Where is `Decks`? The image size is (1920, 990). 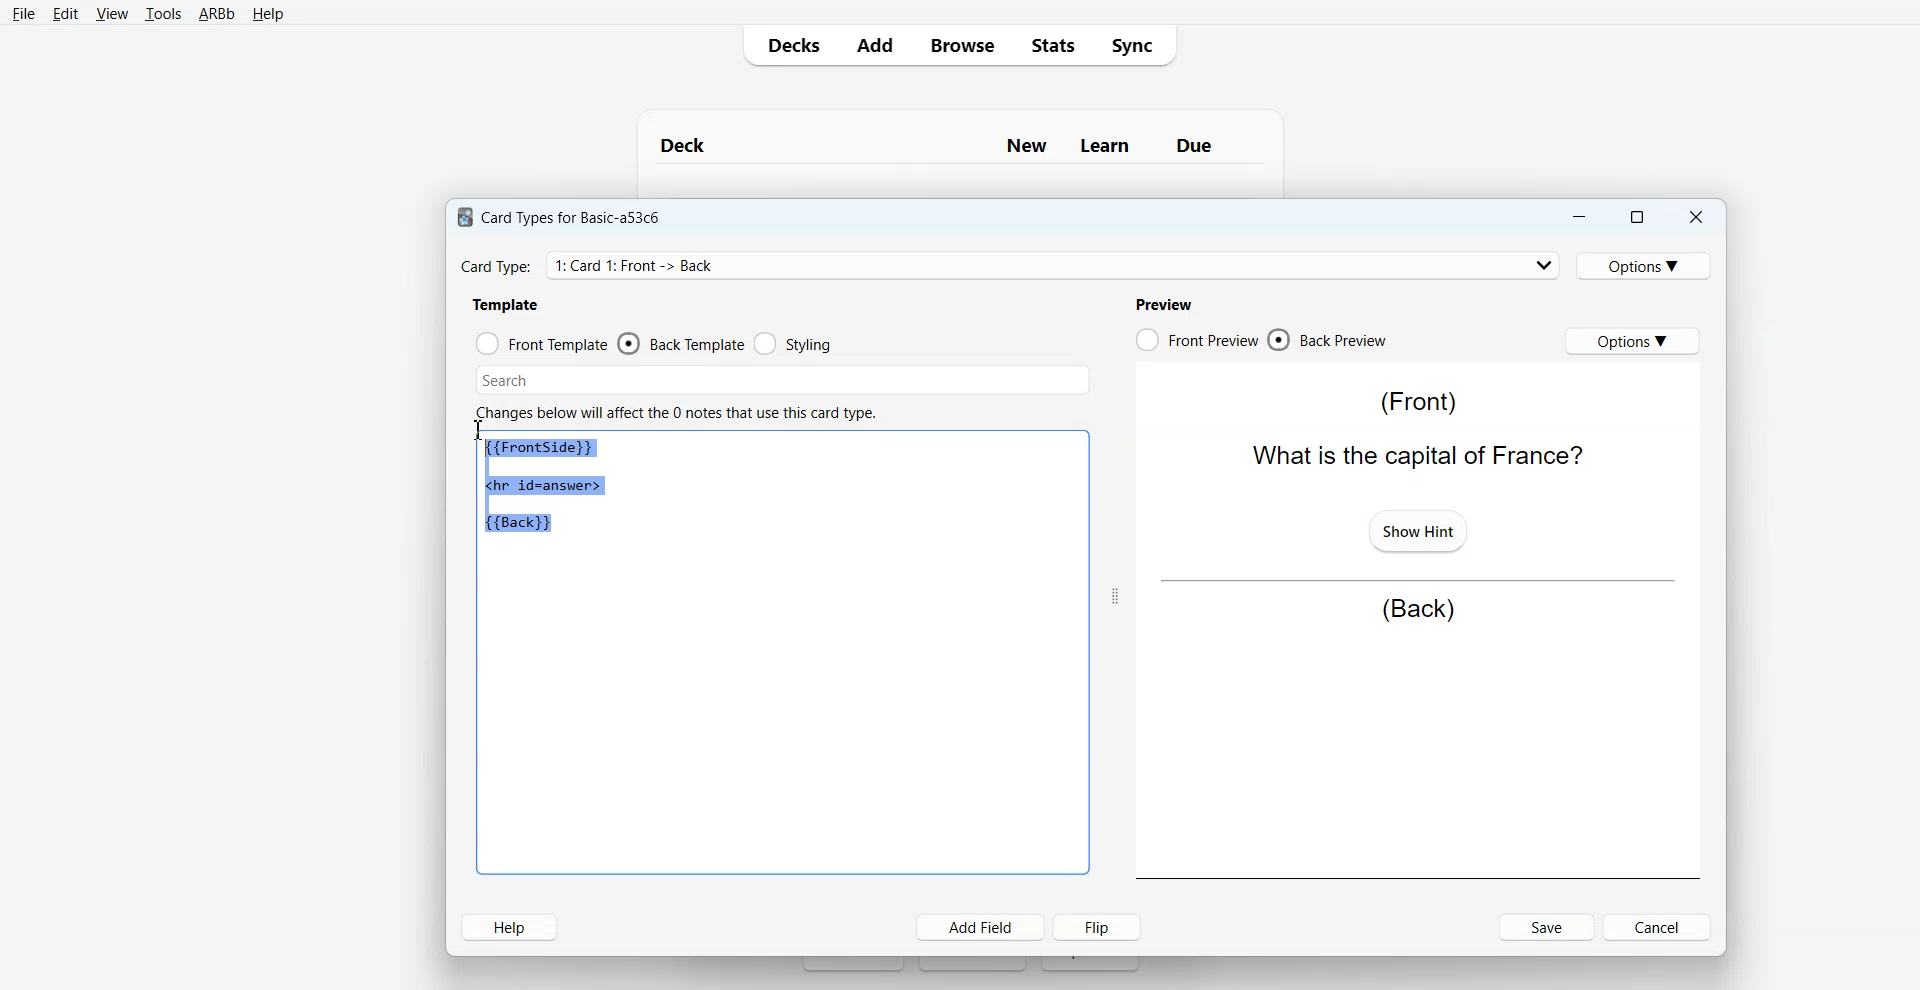
Decks is located at coordinates (789, 45).